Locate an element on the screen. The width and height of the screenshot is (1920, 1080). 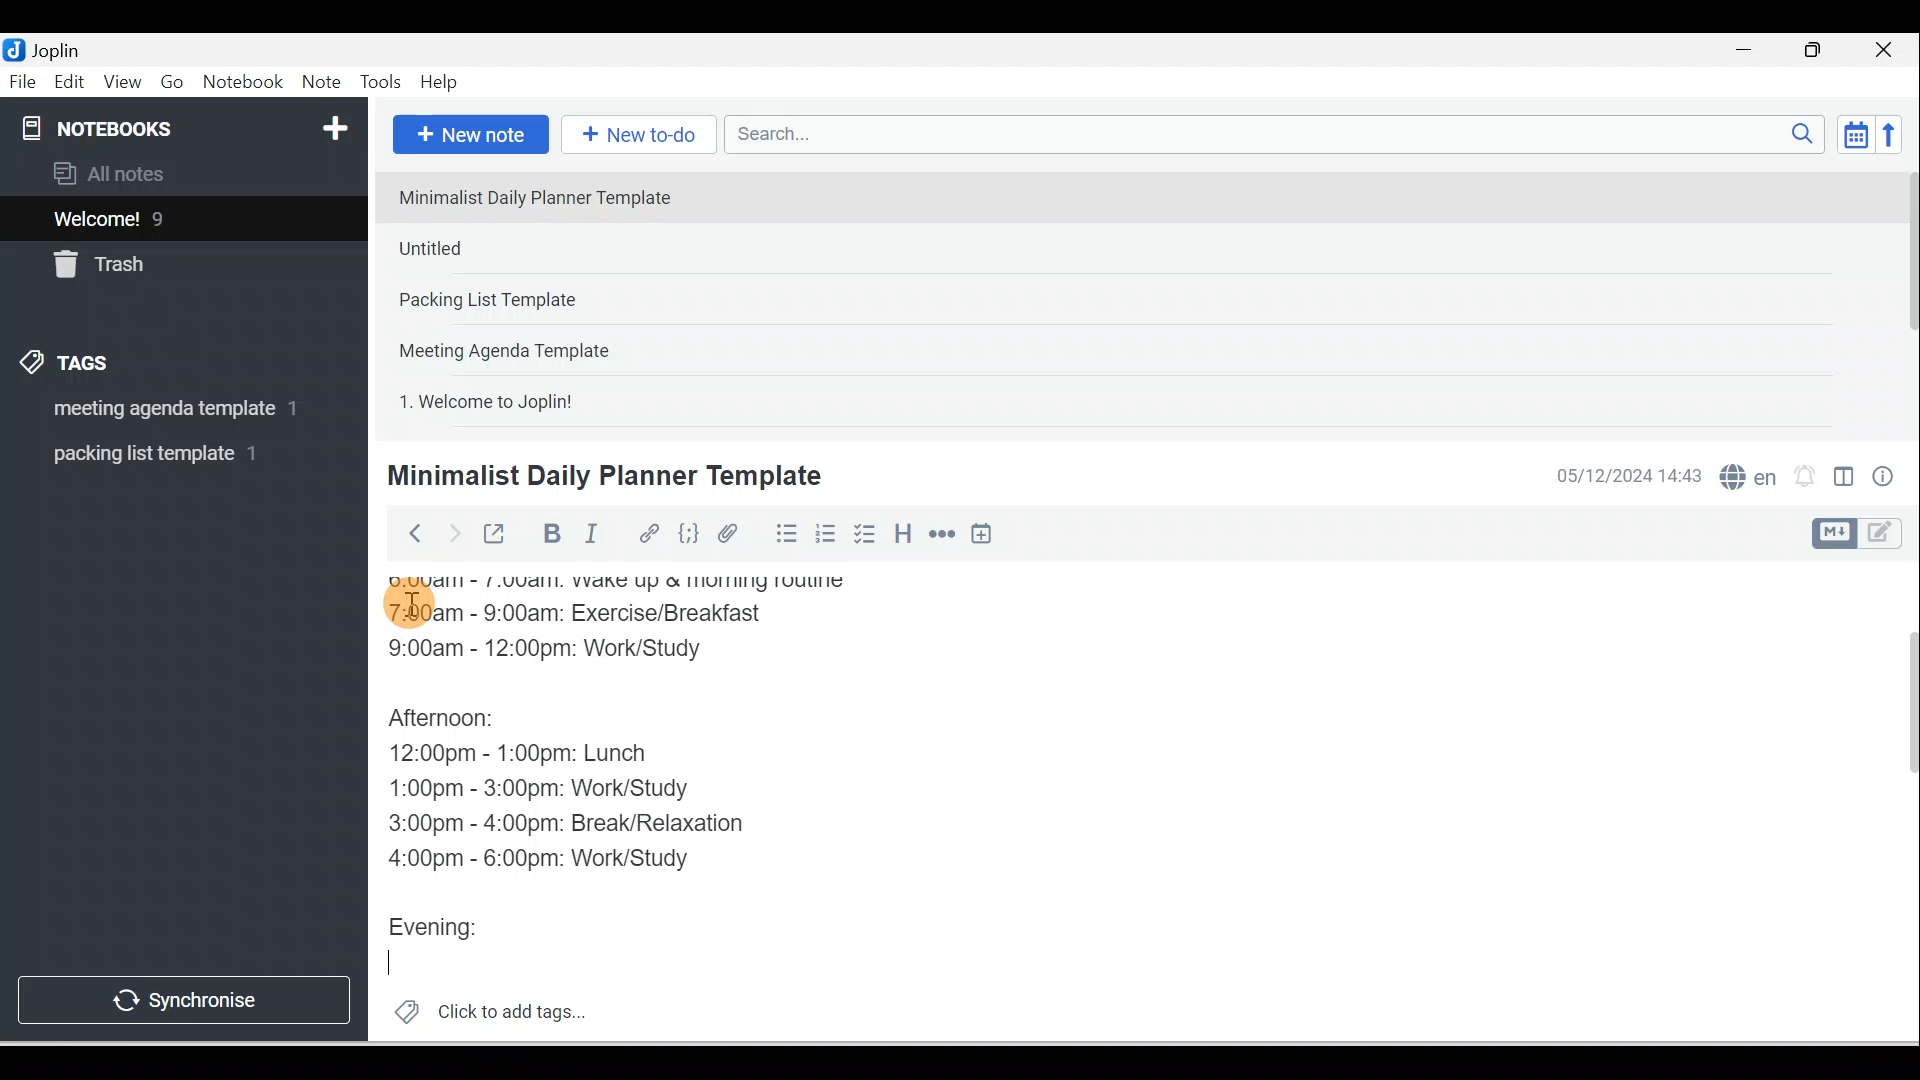
Notes is located at coordinates (169, 214).